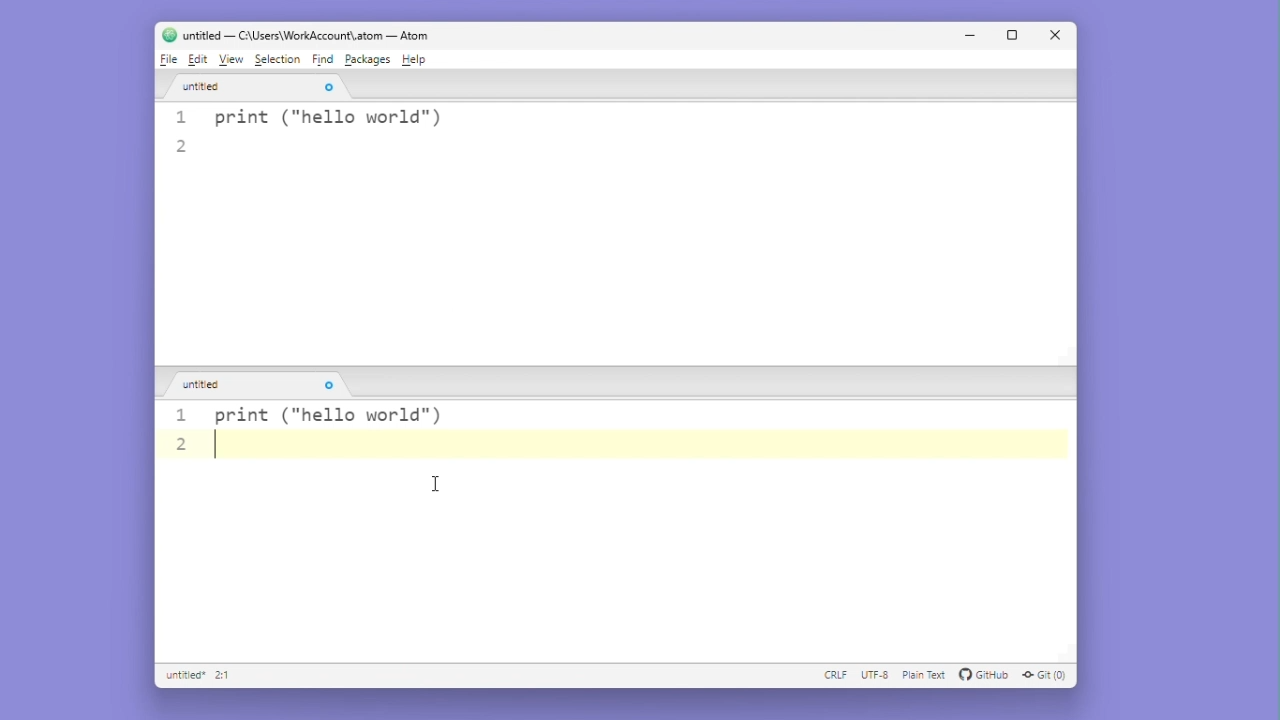  What do you see at coordinates (309, 35) in the screenshot?
I see `) untitled — C:A\Users\WorkAccount\.atom — Atom` at bounding box center [309, 35].